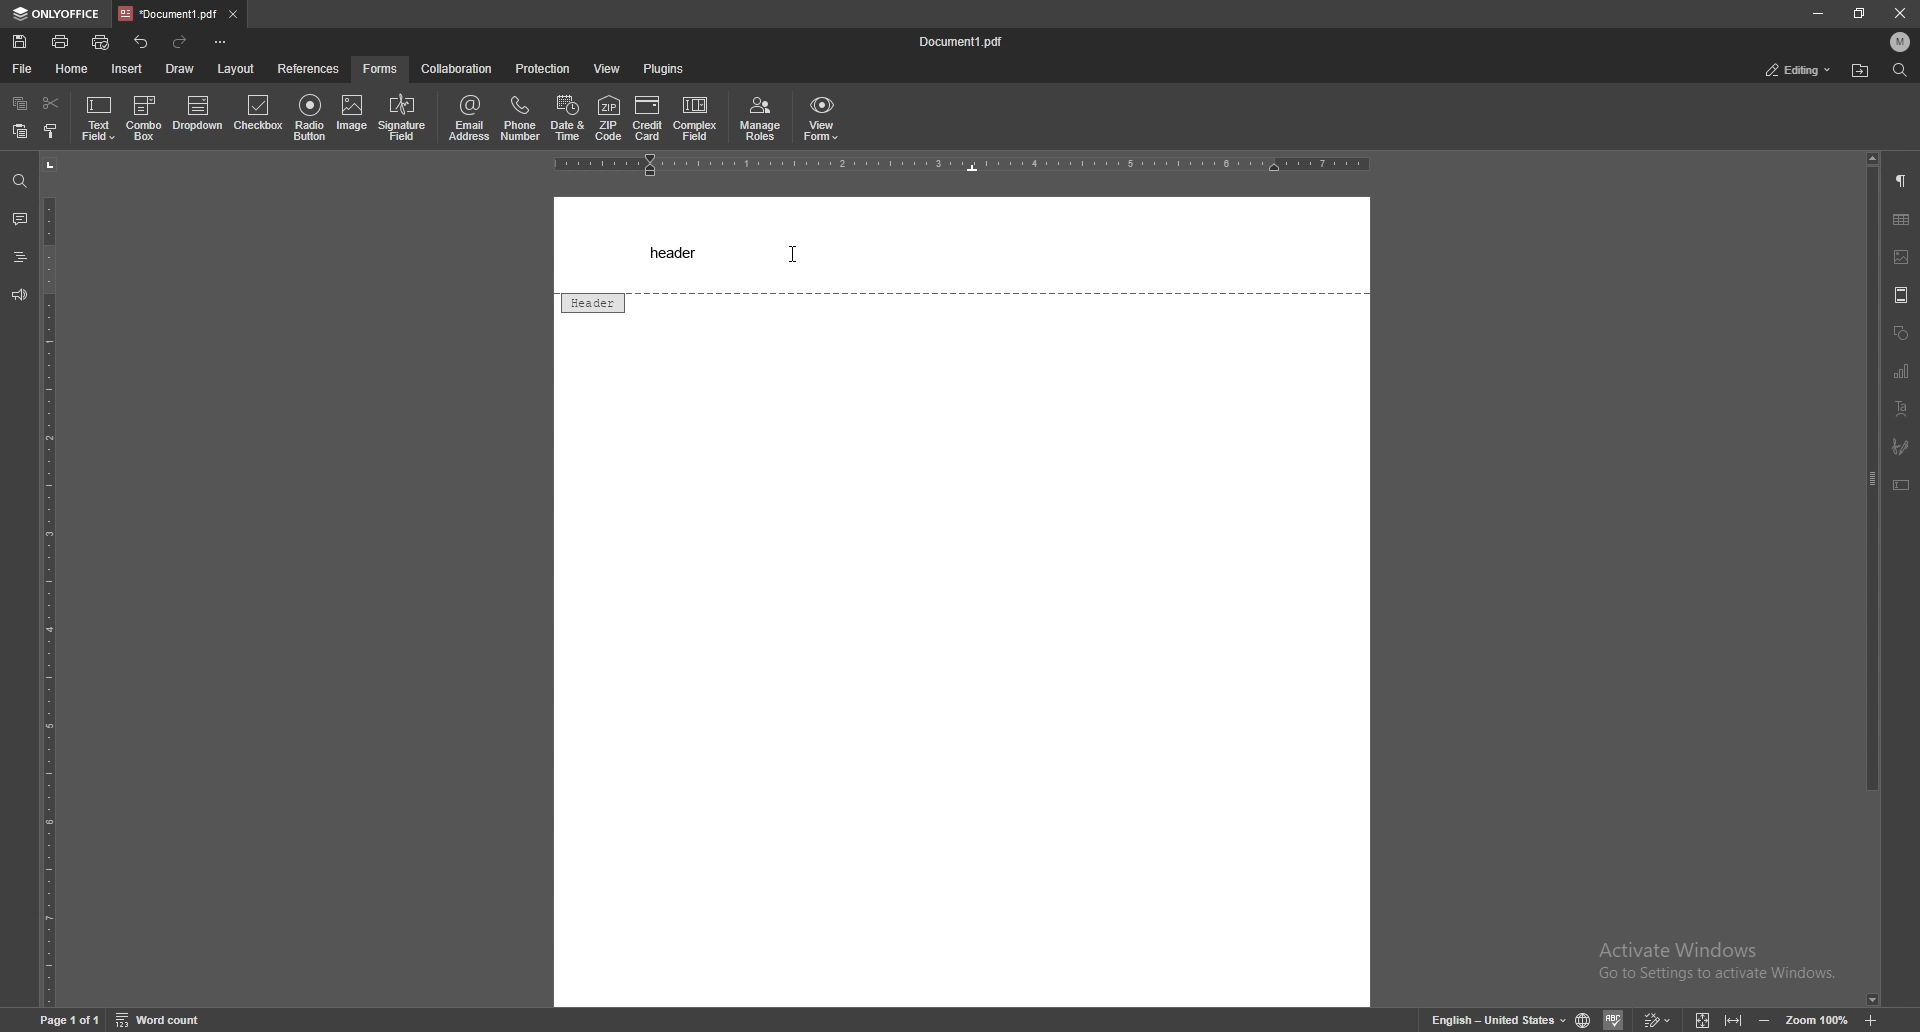 This screenshot has width=1920, height=1032. What do you see at coordinates (24, 67) in the screenshot?
I see `file` at bounding box center [24, 67].